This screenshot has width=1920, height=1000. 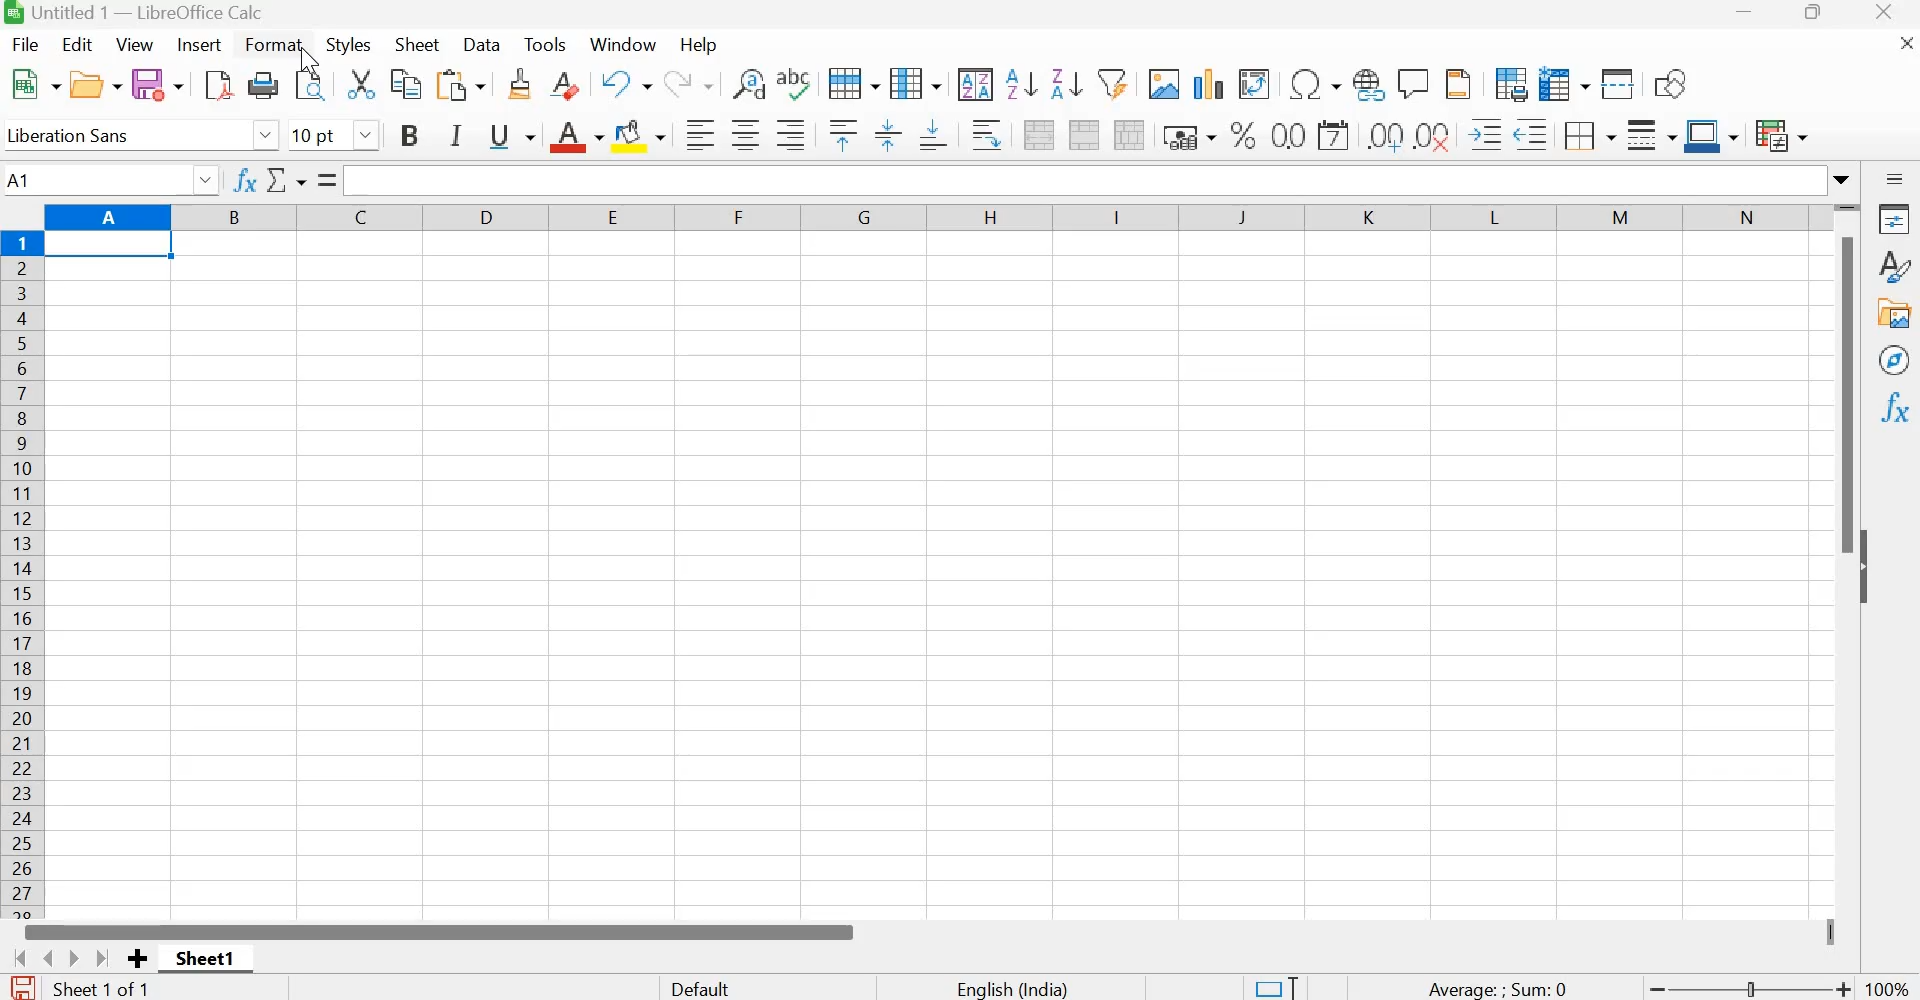 I want to click on Align left, so click(x=700, y=133).